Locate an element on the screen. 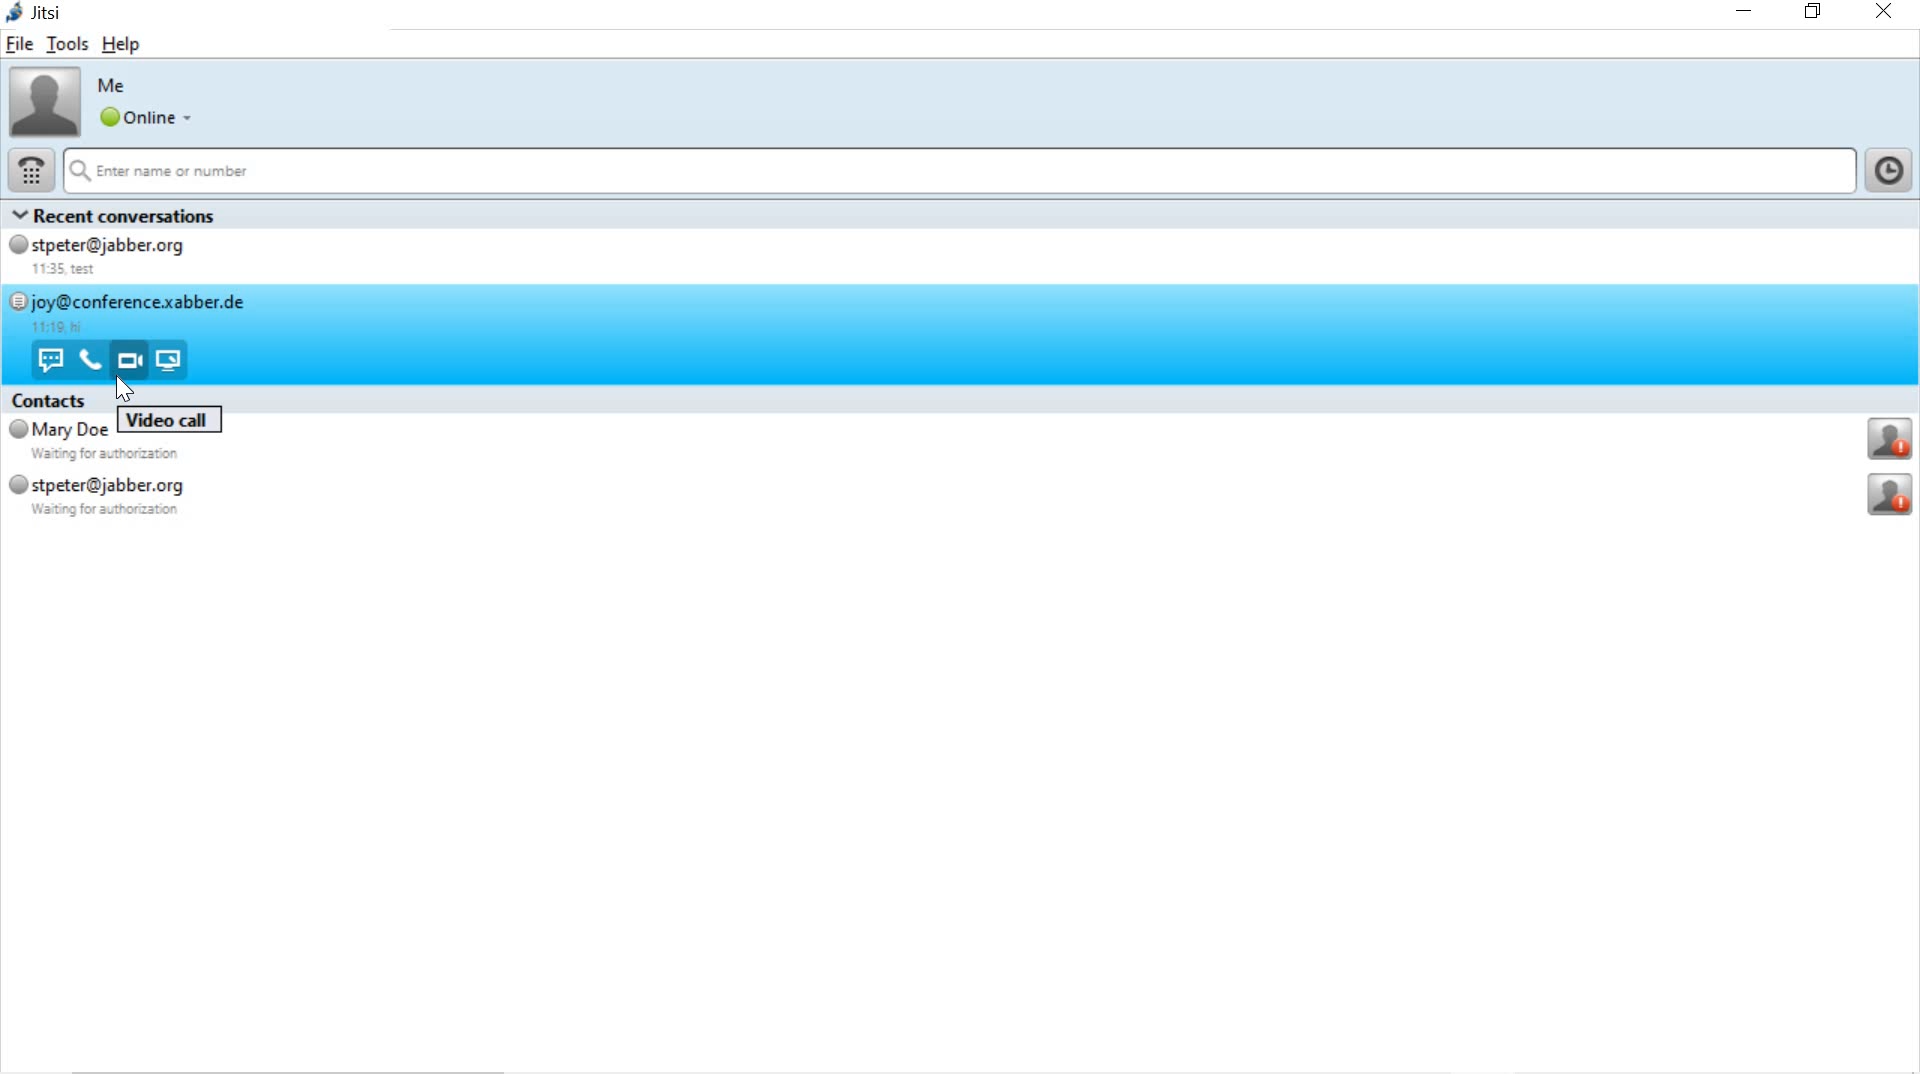 This screenshot has height=1074, width=1920. tools is located at coordinates (65, 44).